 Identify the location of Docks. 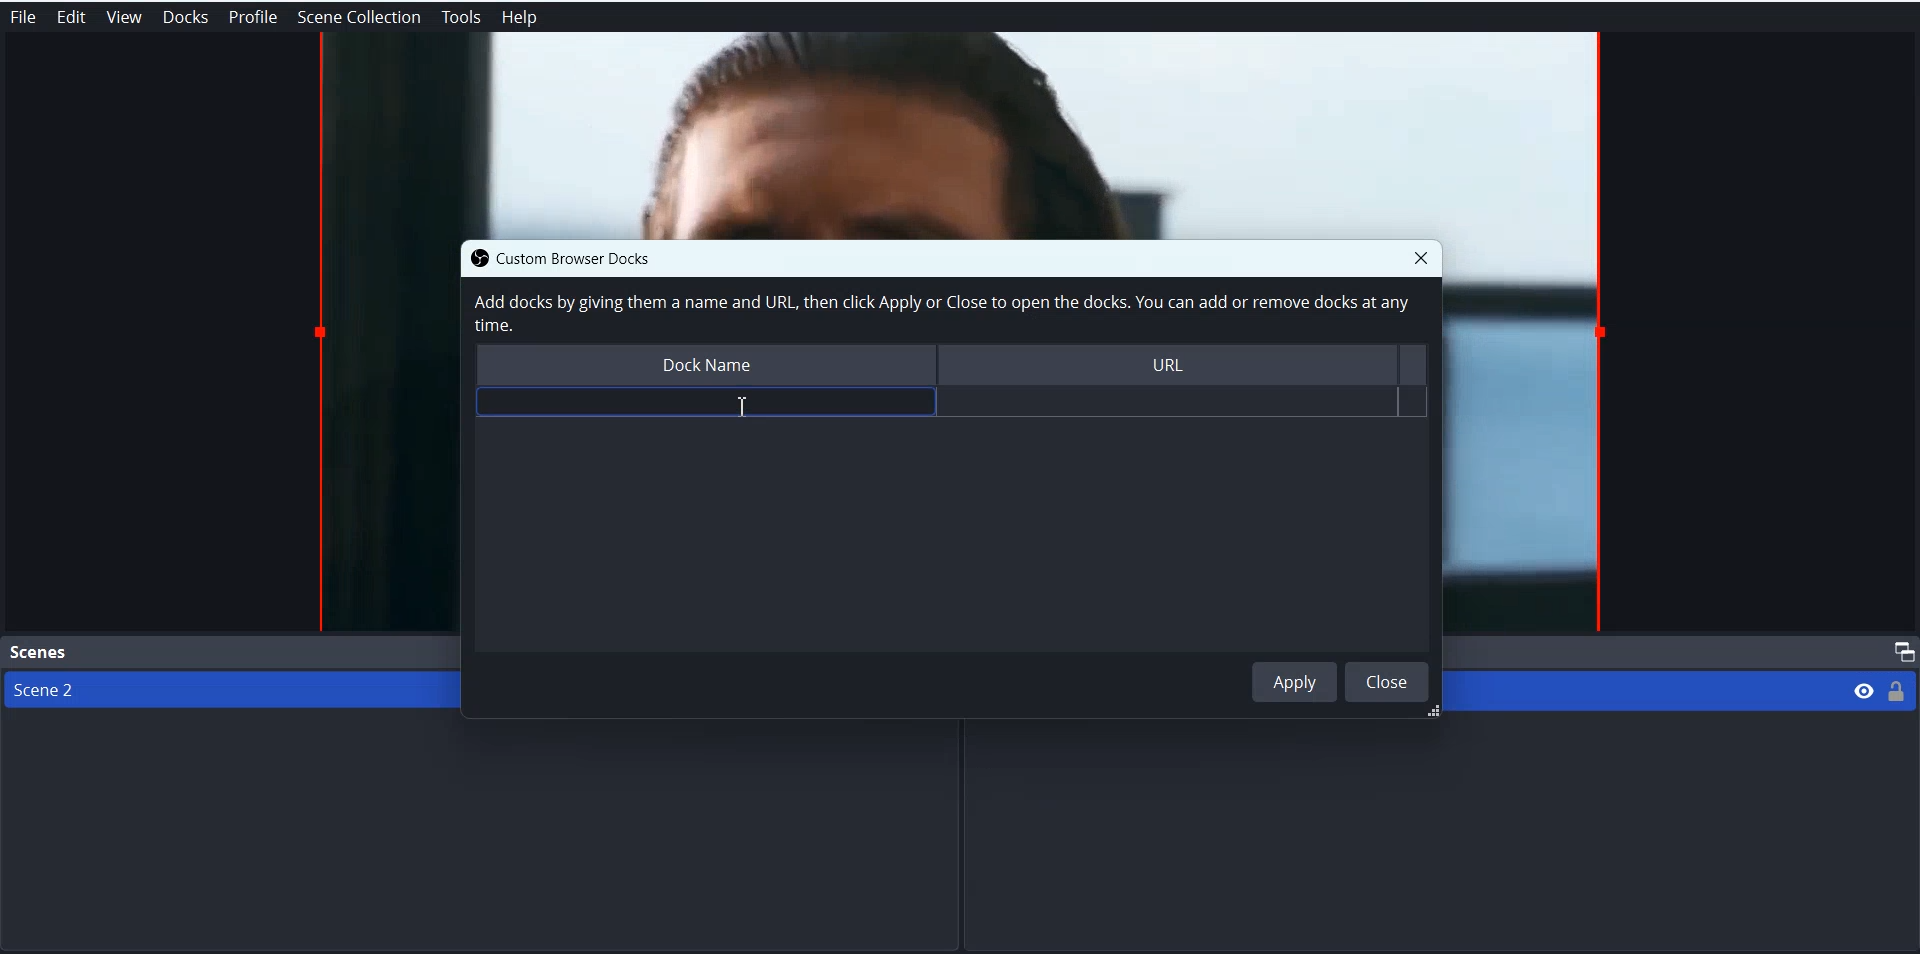
(185, 17).